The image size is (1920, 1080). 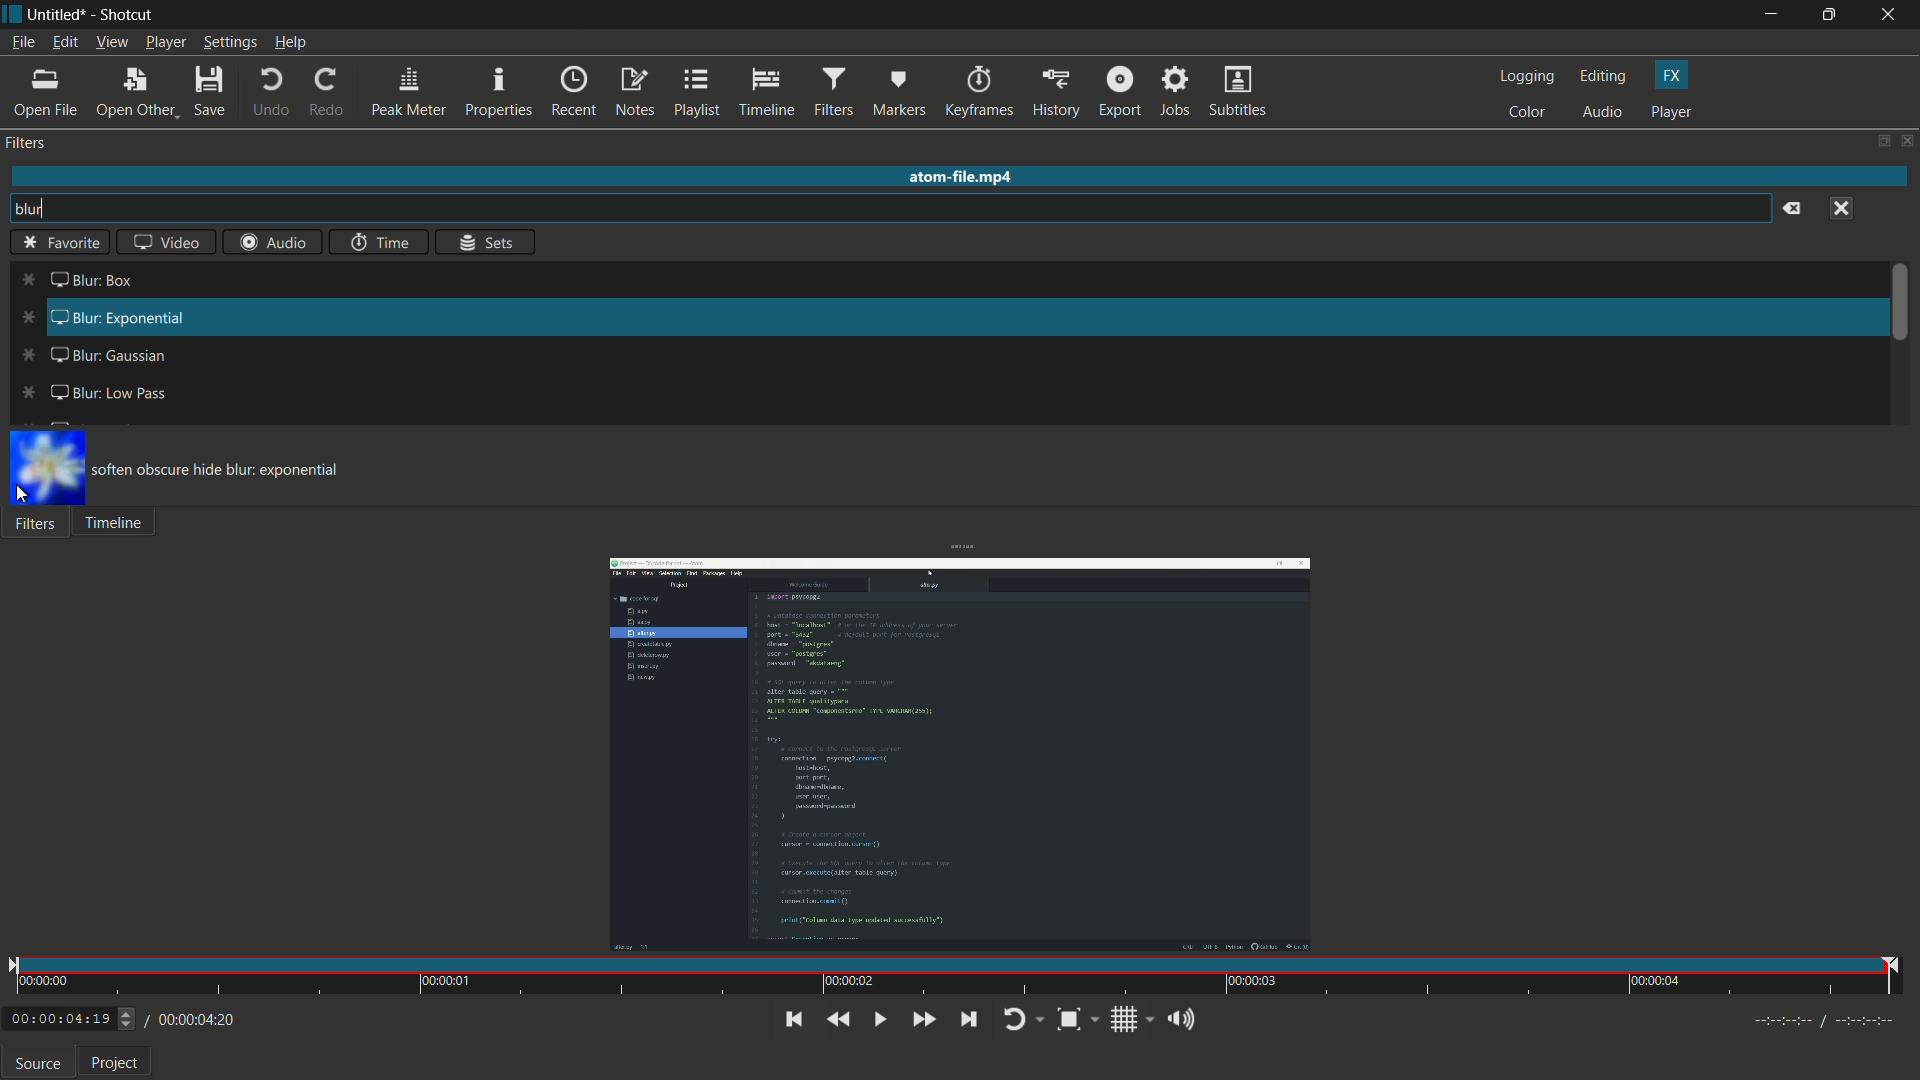 What do you see at coordinates (87, 356) in the screenshot?
I see `blur gaussian` at bounding box center [87, 356].